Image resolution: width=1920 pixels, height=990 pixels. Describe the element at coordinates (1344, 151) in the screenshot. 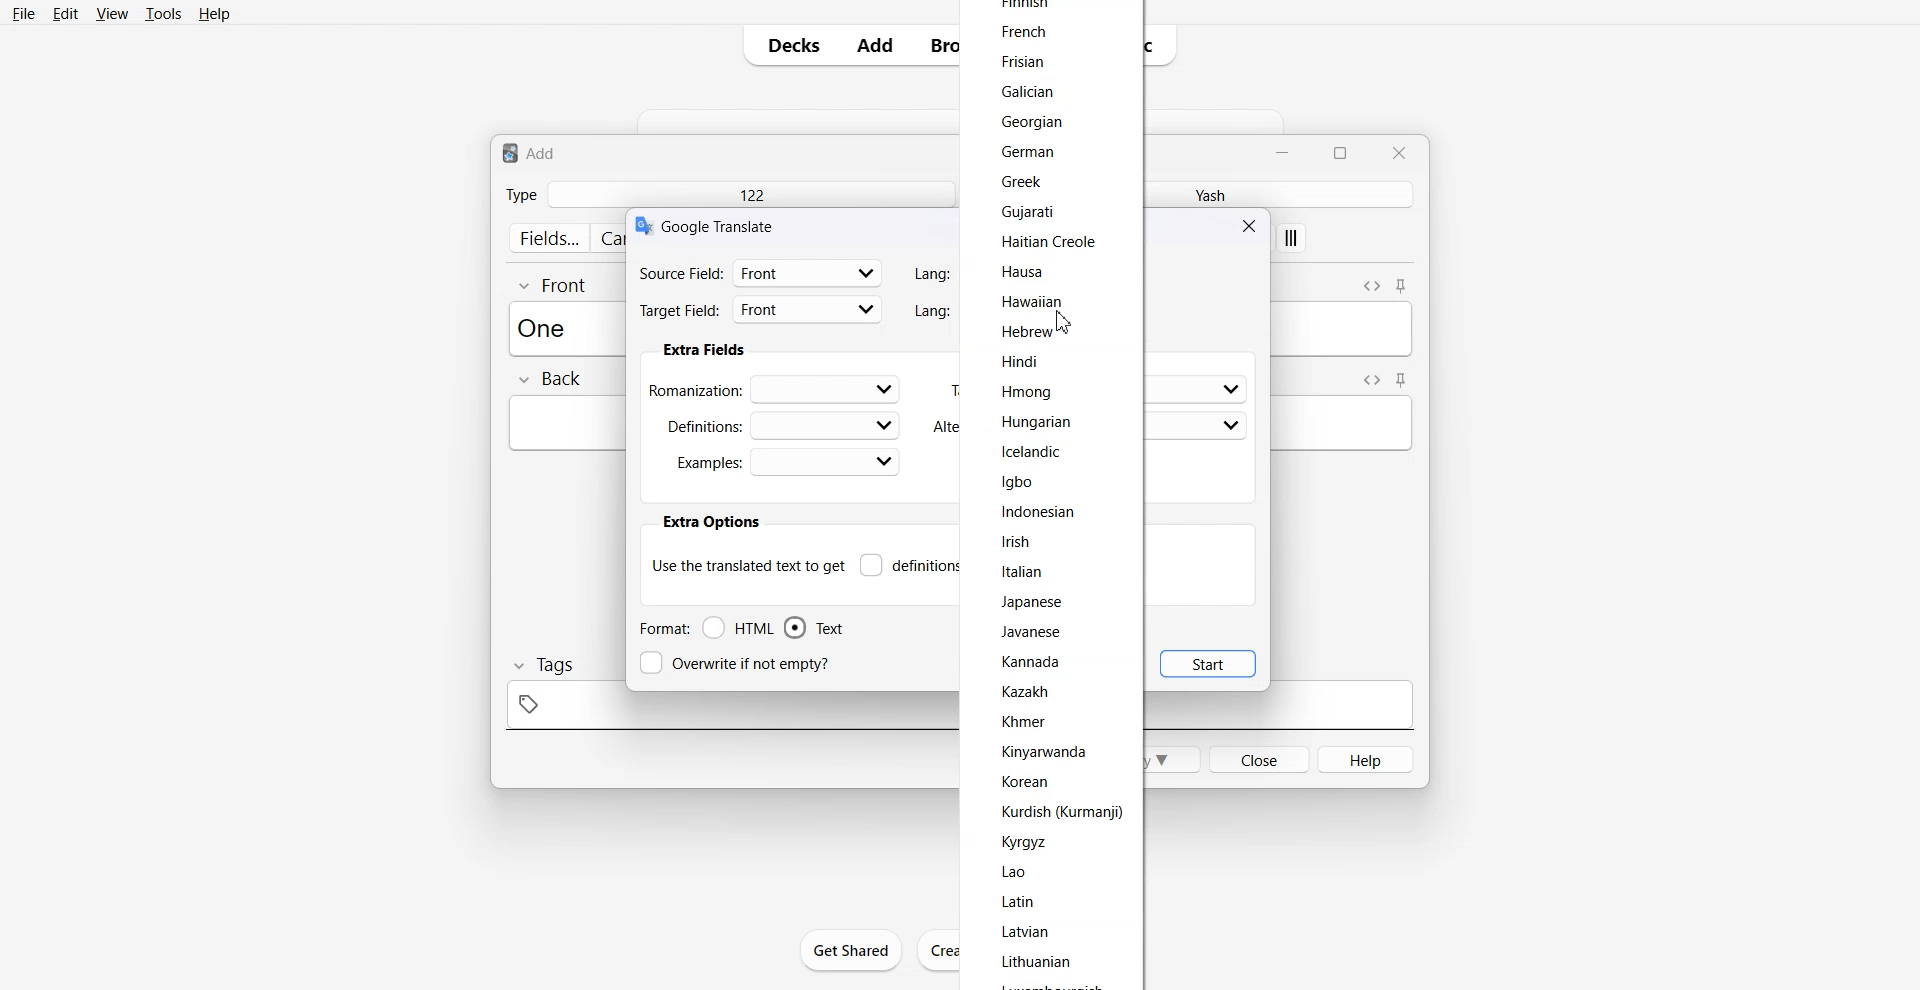

I see `Maximize` at that location.